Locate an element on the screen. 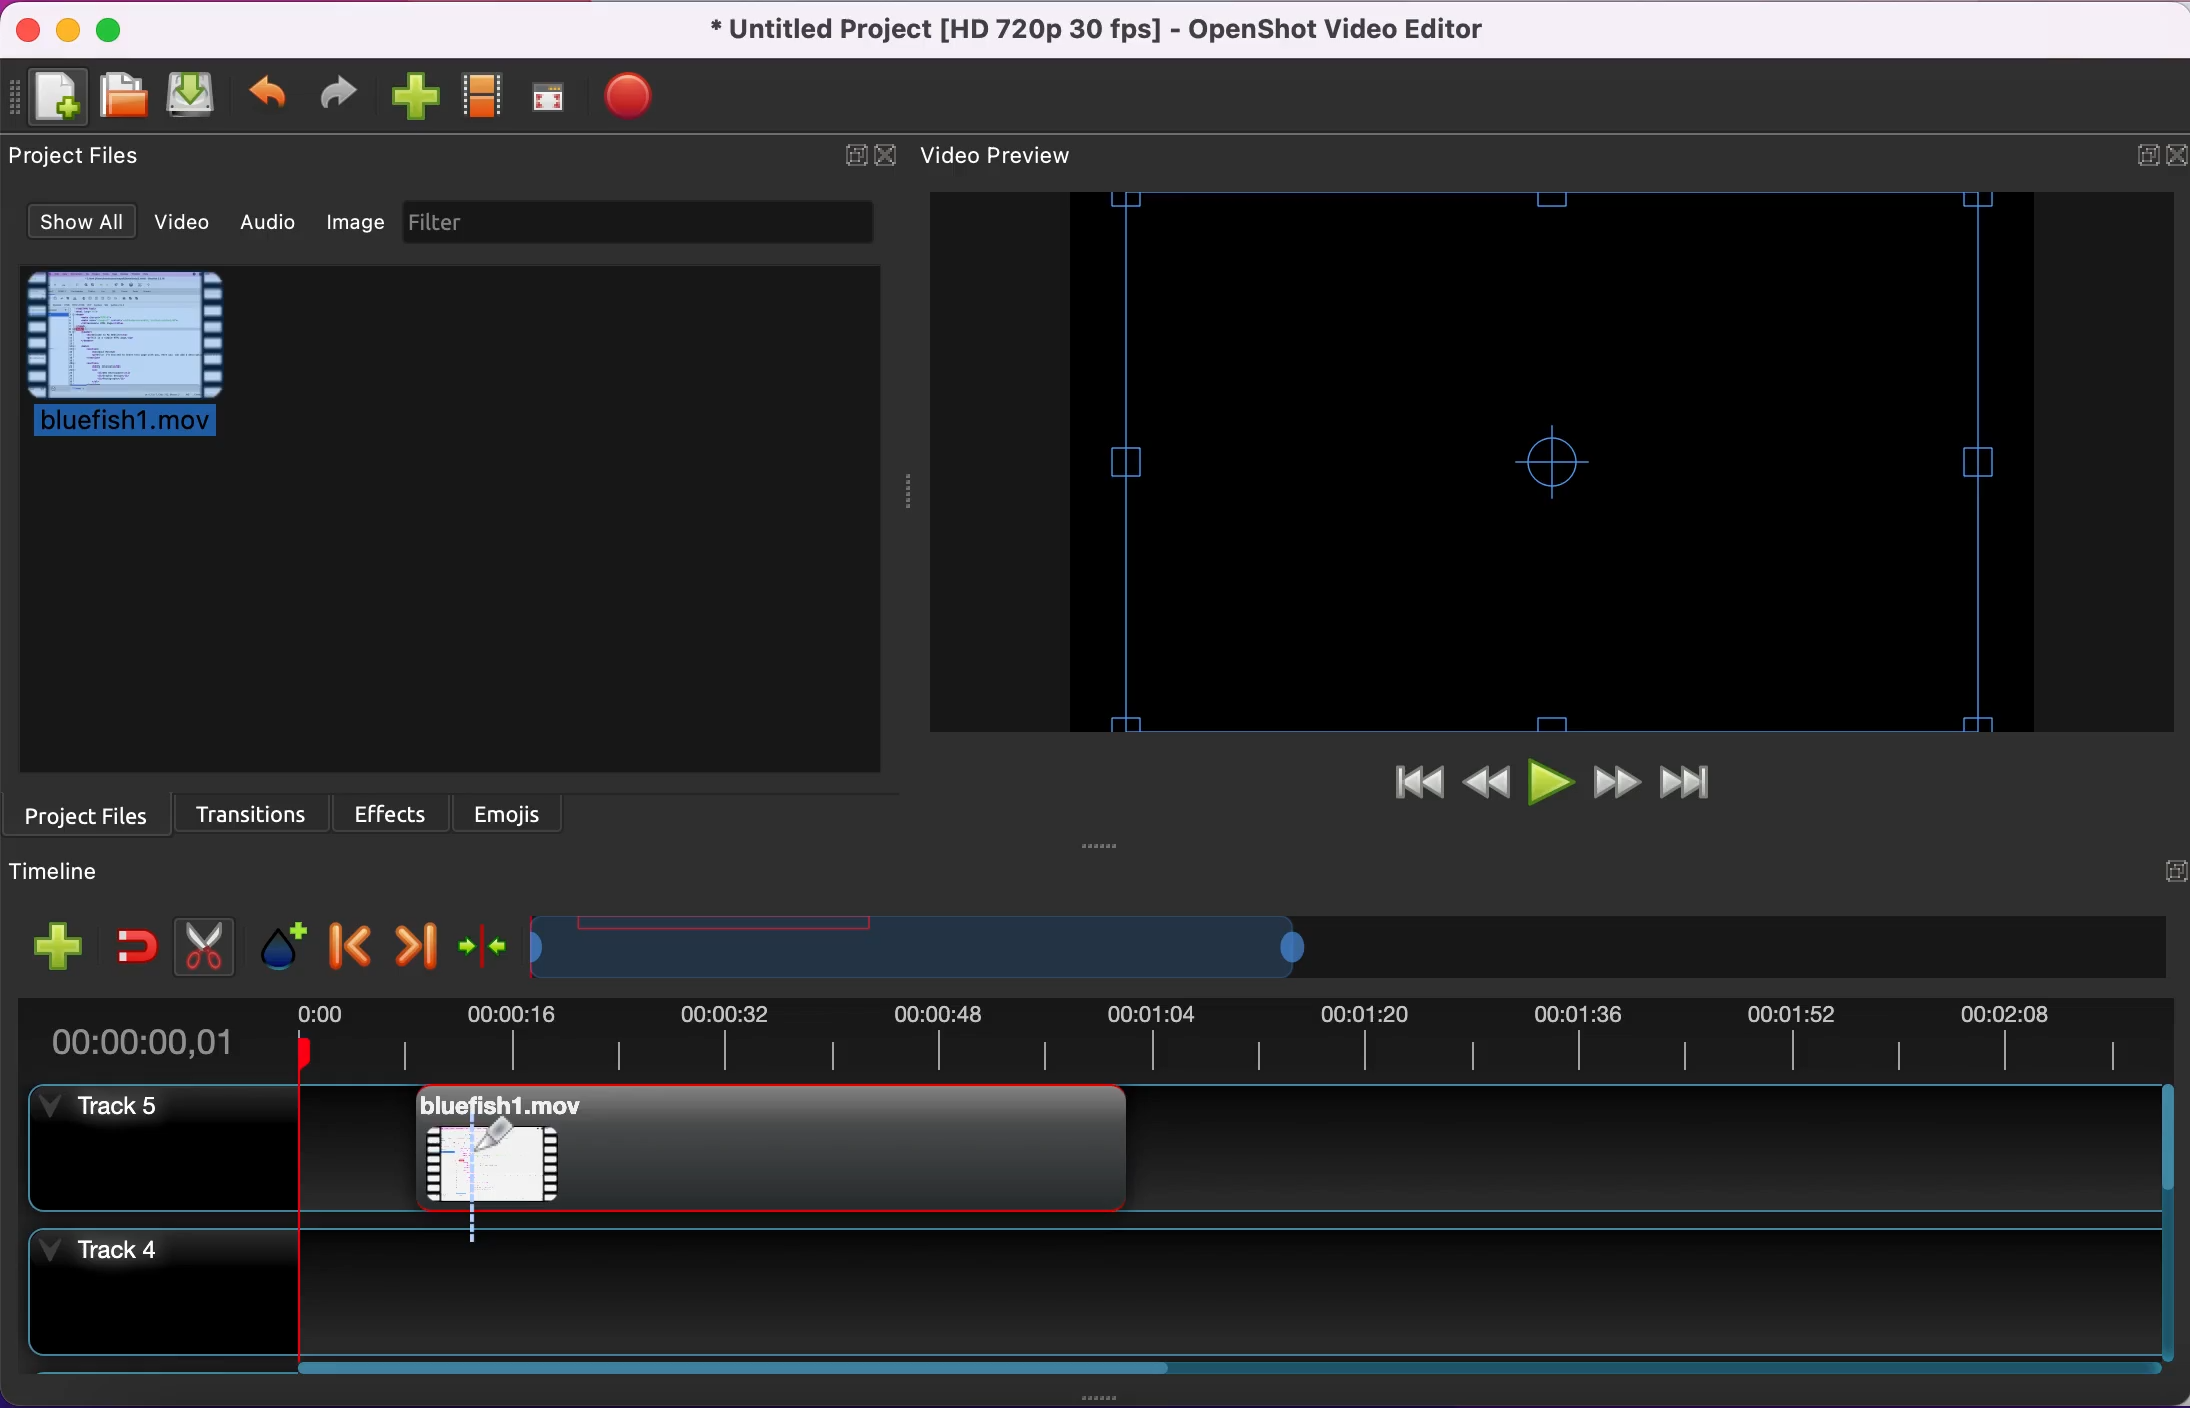  expor video is located at coordinates (632, 92).